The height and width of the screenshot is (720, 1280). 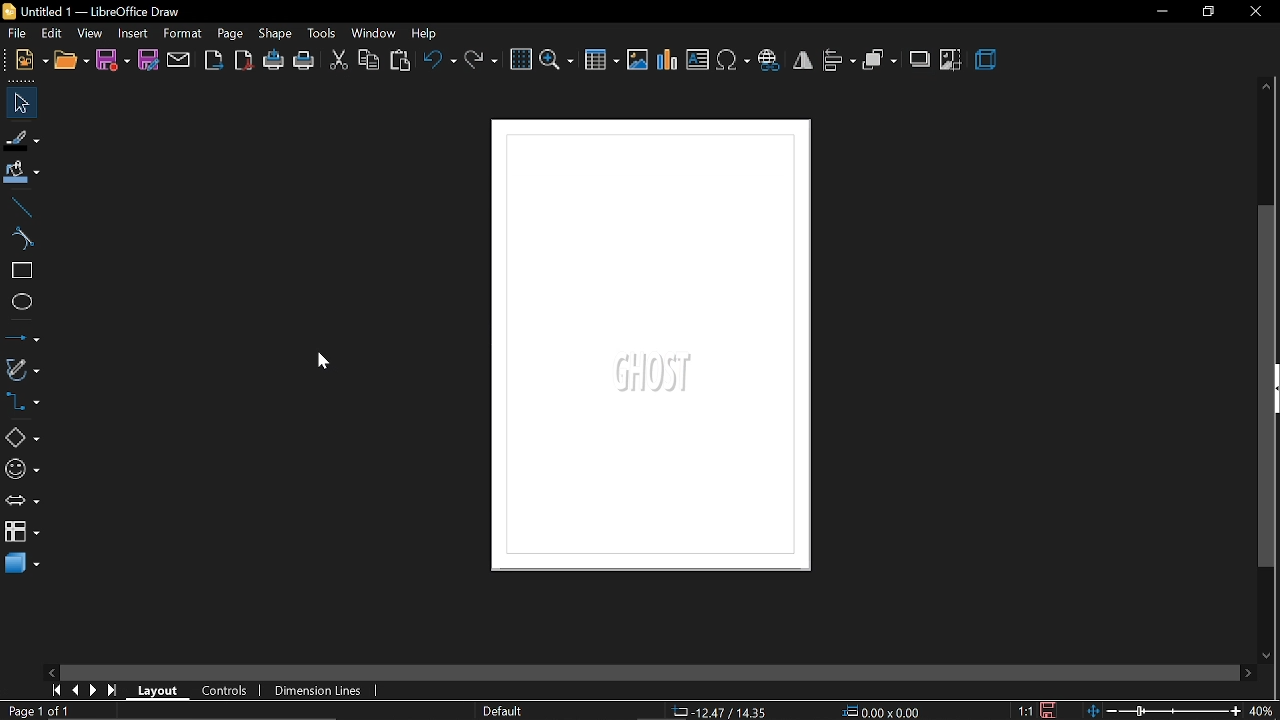 What do you see at coordinates (183, 33) in the screenshot?
I see `format` at bounding box center [183, 33].